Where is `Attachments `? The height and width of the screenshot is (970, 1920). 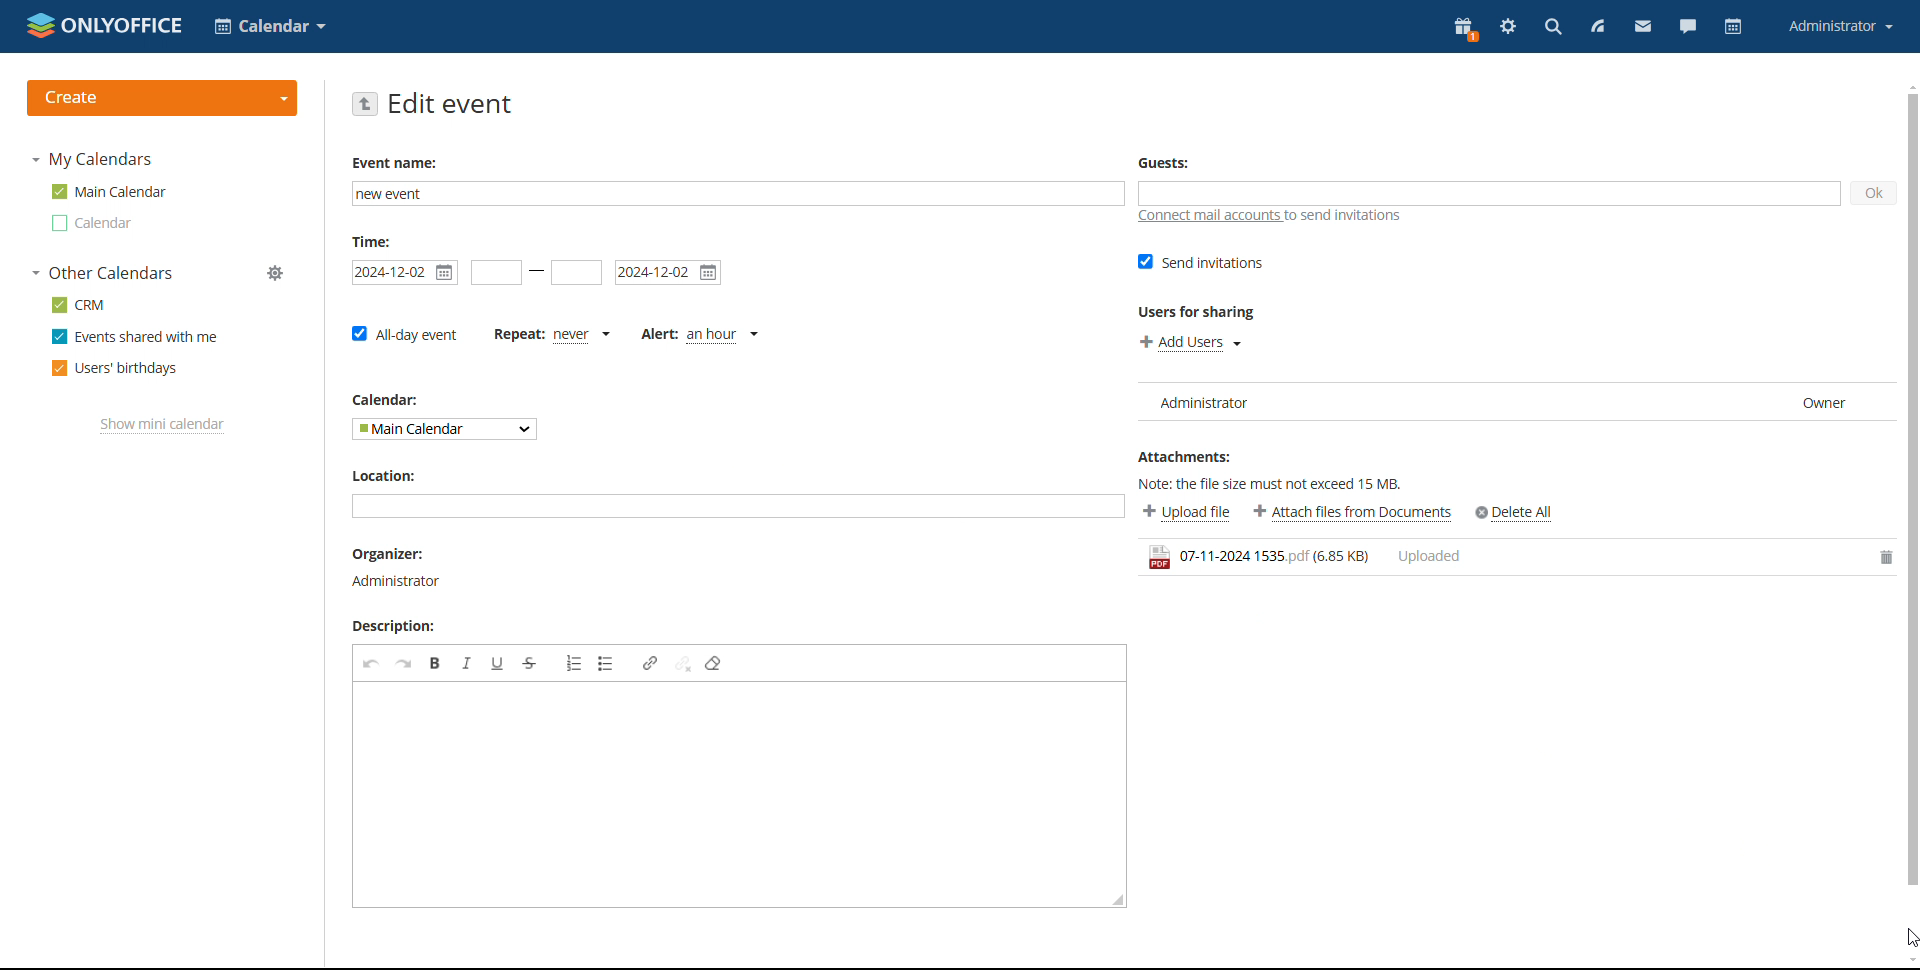
Attachments  is located at coordinates (1189, 457).